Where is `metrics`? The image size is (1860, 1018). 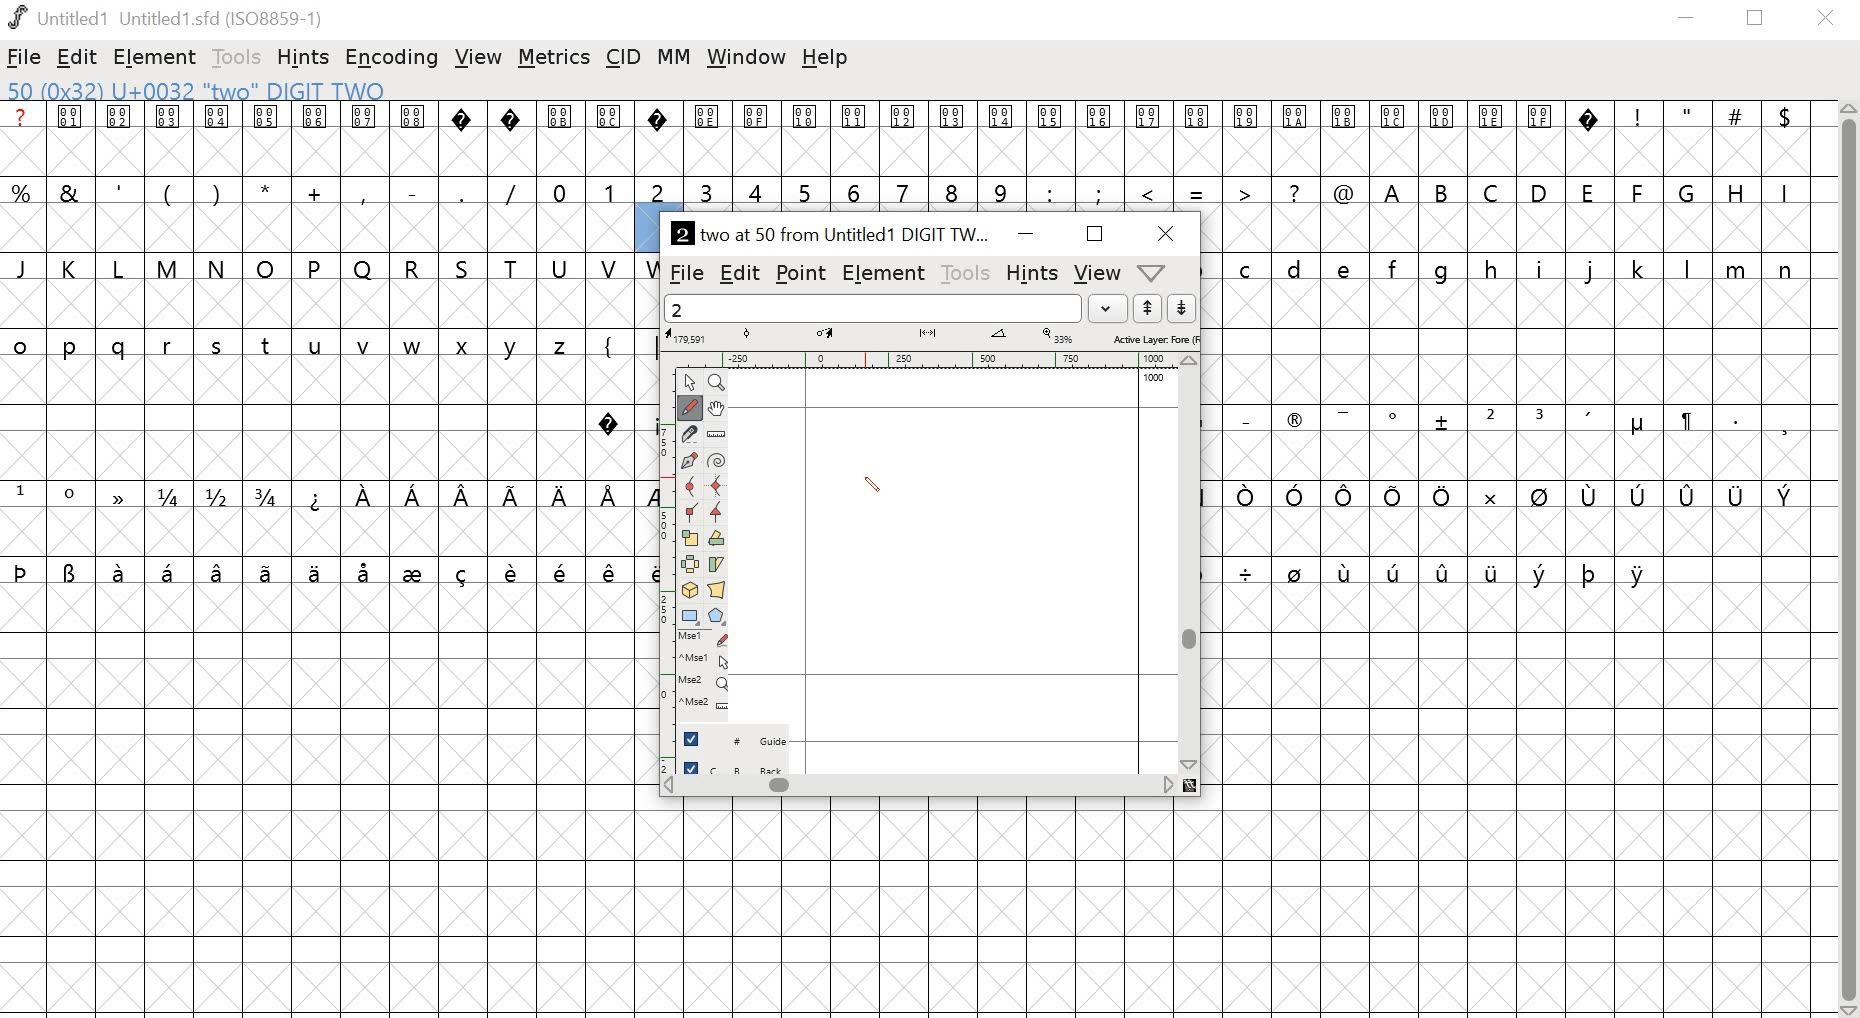 metrics is located at coordinates (555, 58).